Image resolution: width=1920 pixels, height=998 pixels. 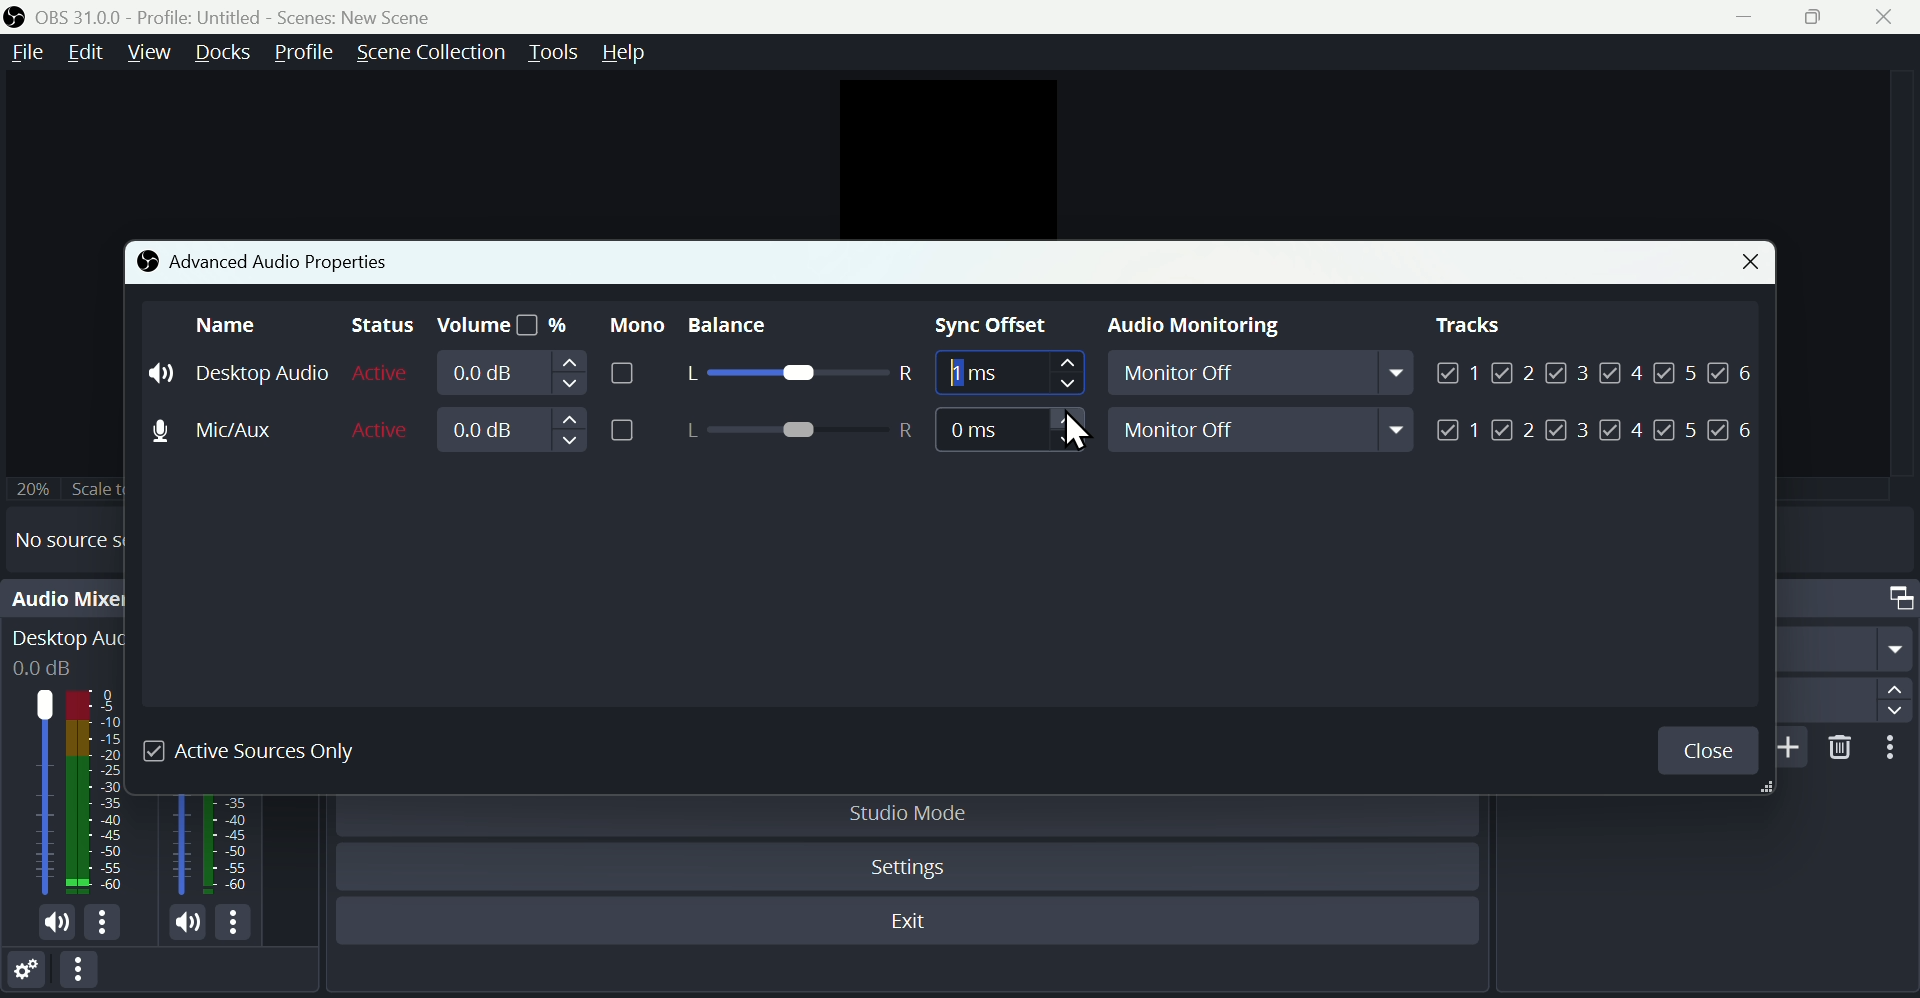 I want to click on (un)check Active sources only, so click(x=265, y=751).